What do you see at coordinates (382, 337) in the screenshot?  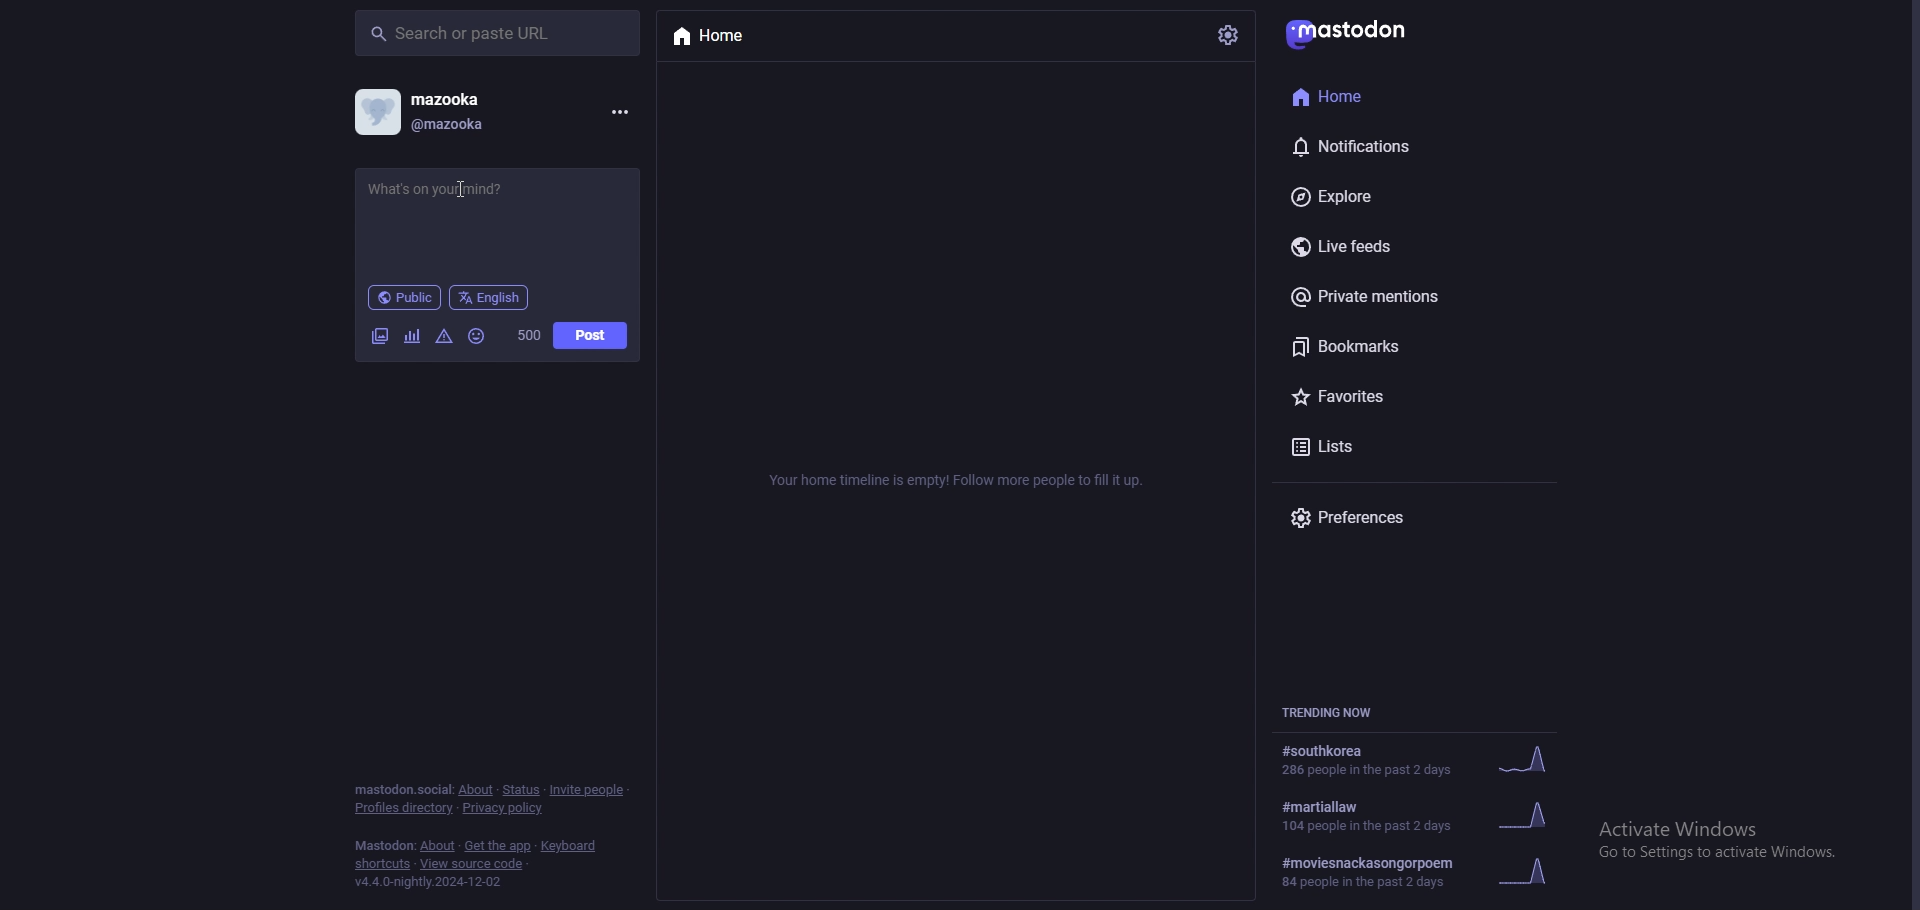 I see `images` at bounding box center [382, 337].